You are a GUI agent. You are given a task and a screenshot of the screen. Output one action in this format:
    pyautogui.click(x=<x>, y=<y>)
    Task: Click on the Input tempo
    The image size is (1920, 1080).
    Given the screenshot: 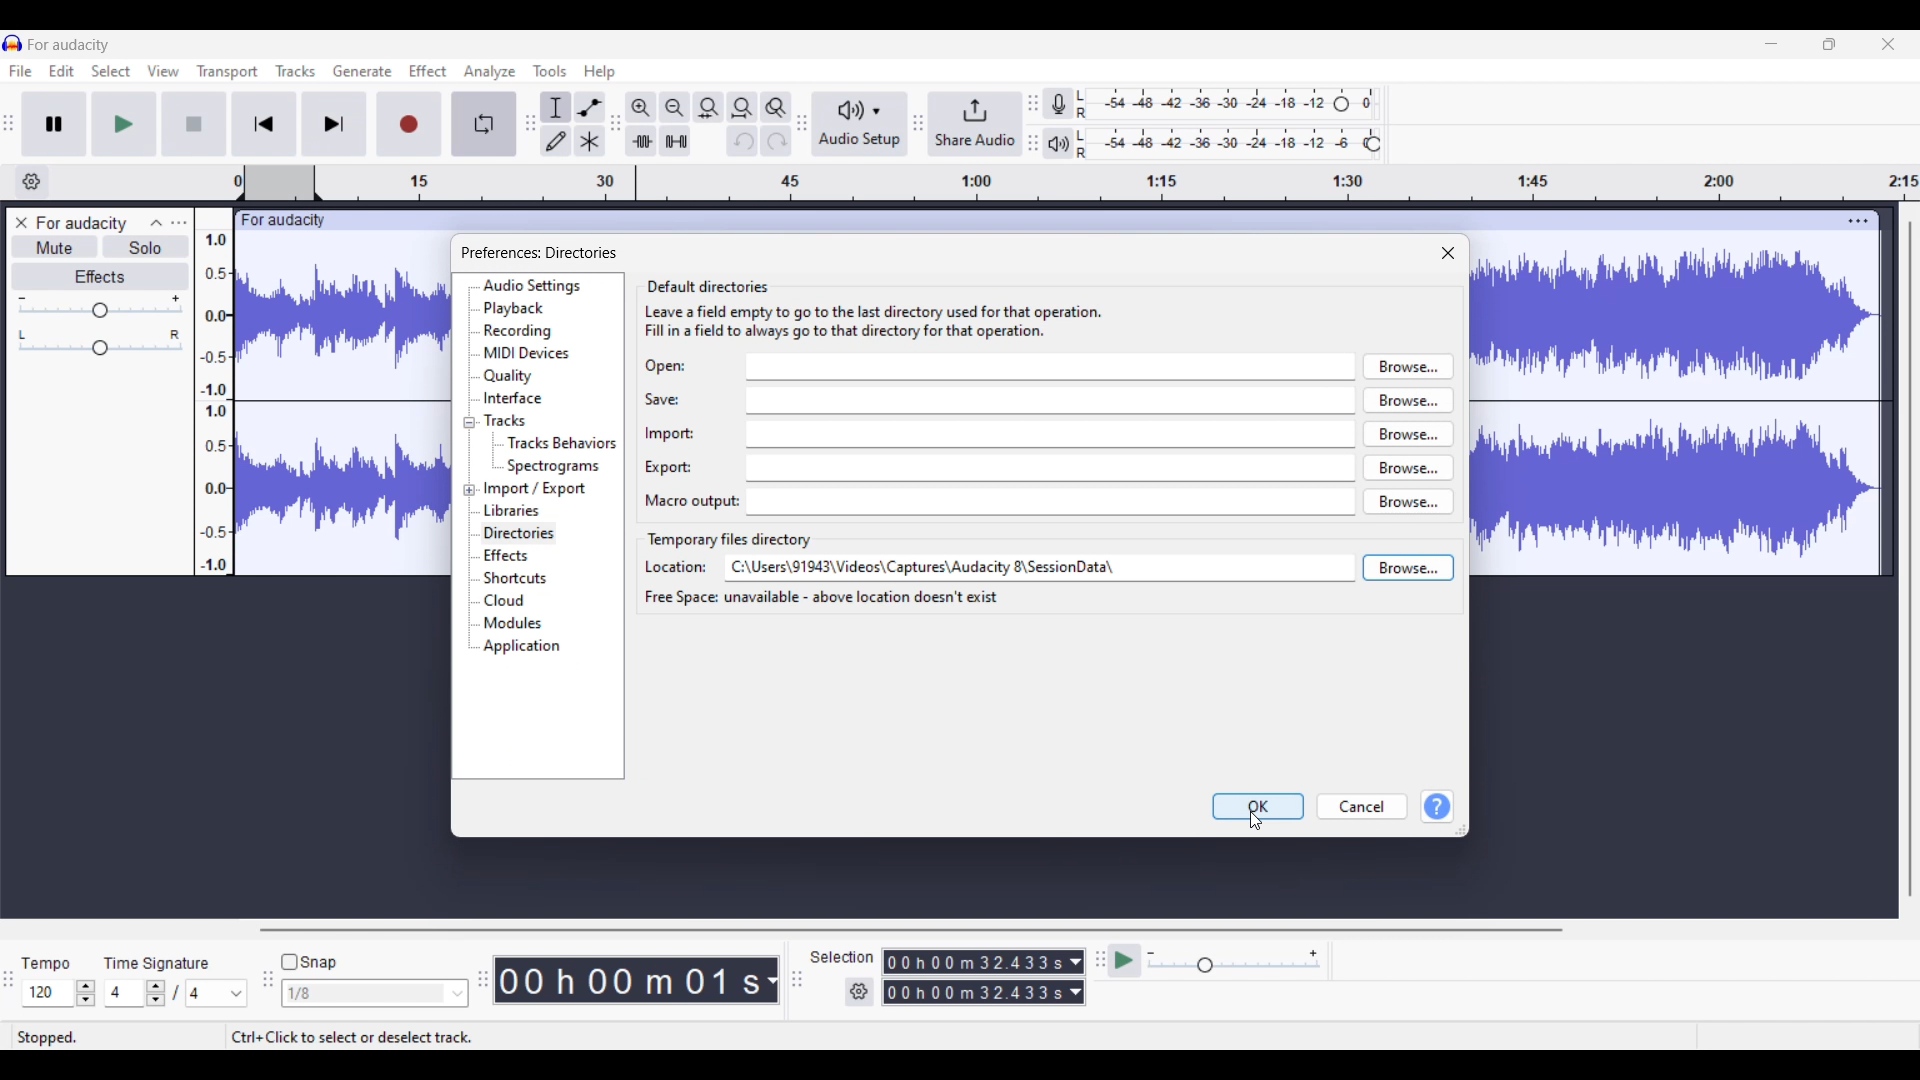 What is the action you would take?
    pyautogui.click(x=47, y=993)
    